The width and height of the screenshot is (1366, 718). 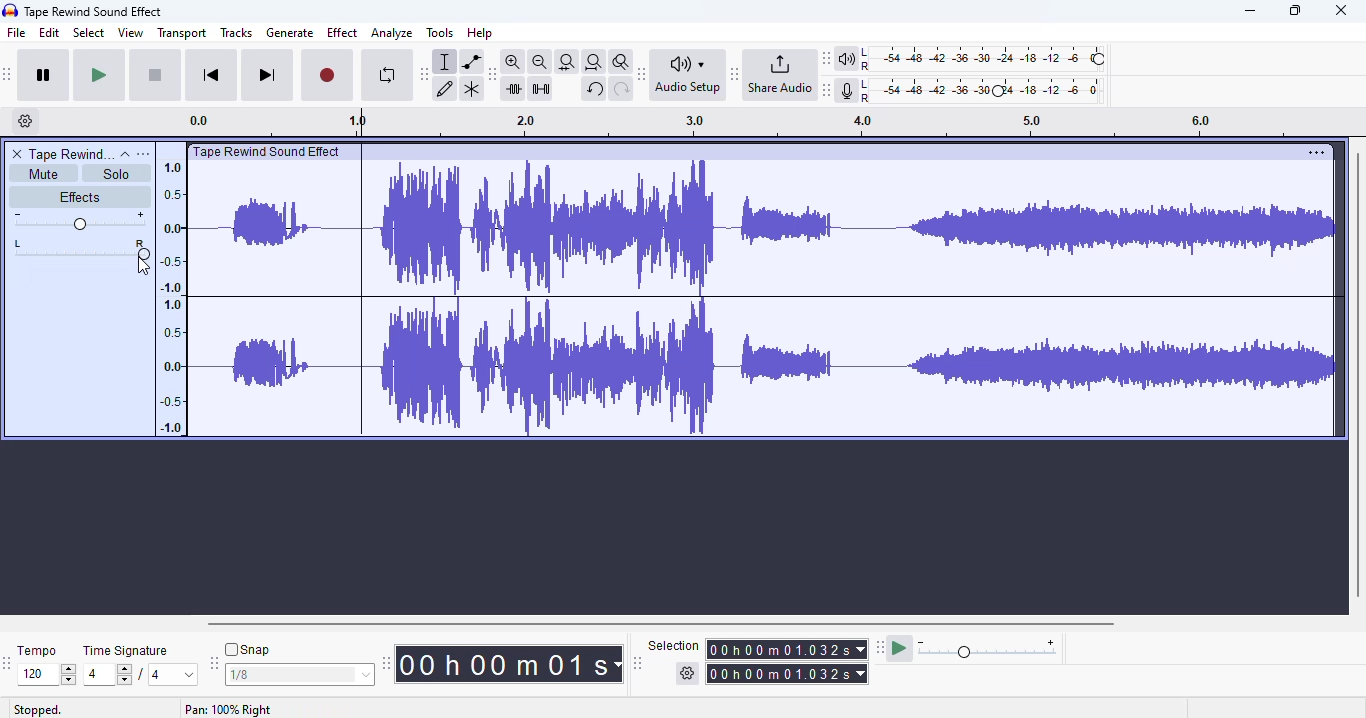 I want to click on time signature, so click(x=126, y=651).